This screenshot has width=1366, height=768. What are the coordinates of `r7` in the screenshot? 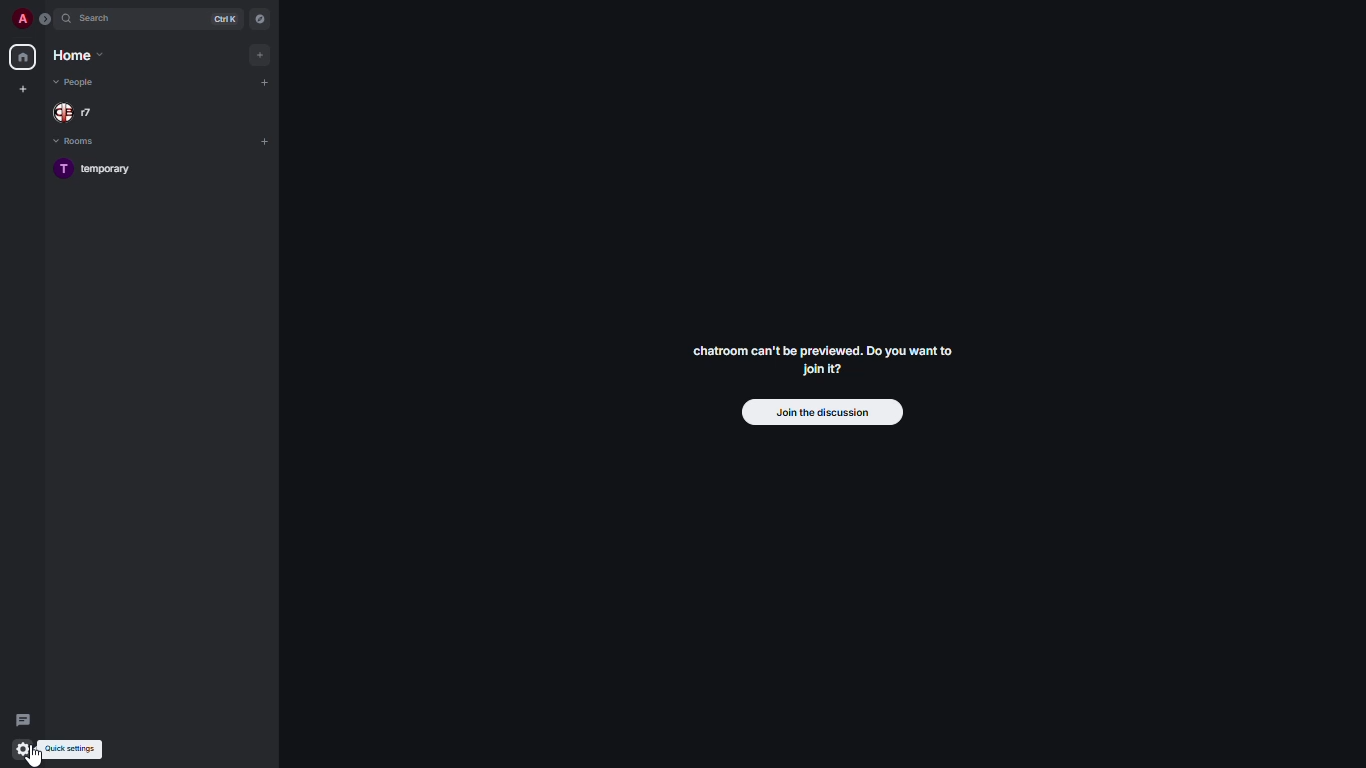 It's located at (81, 111).